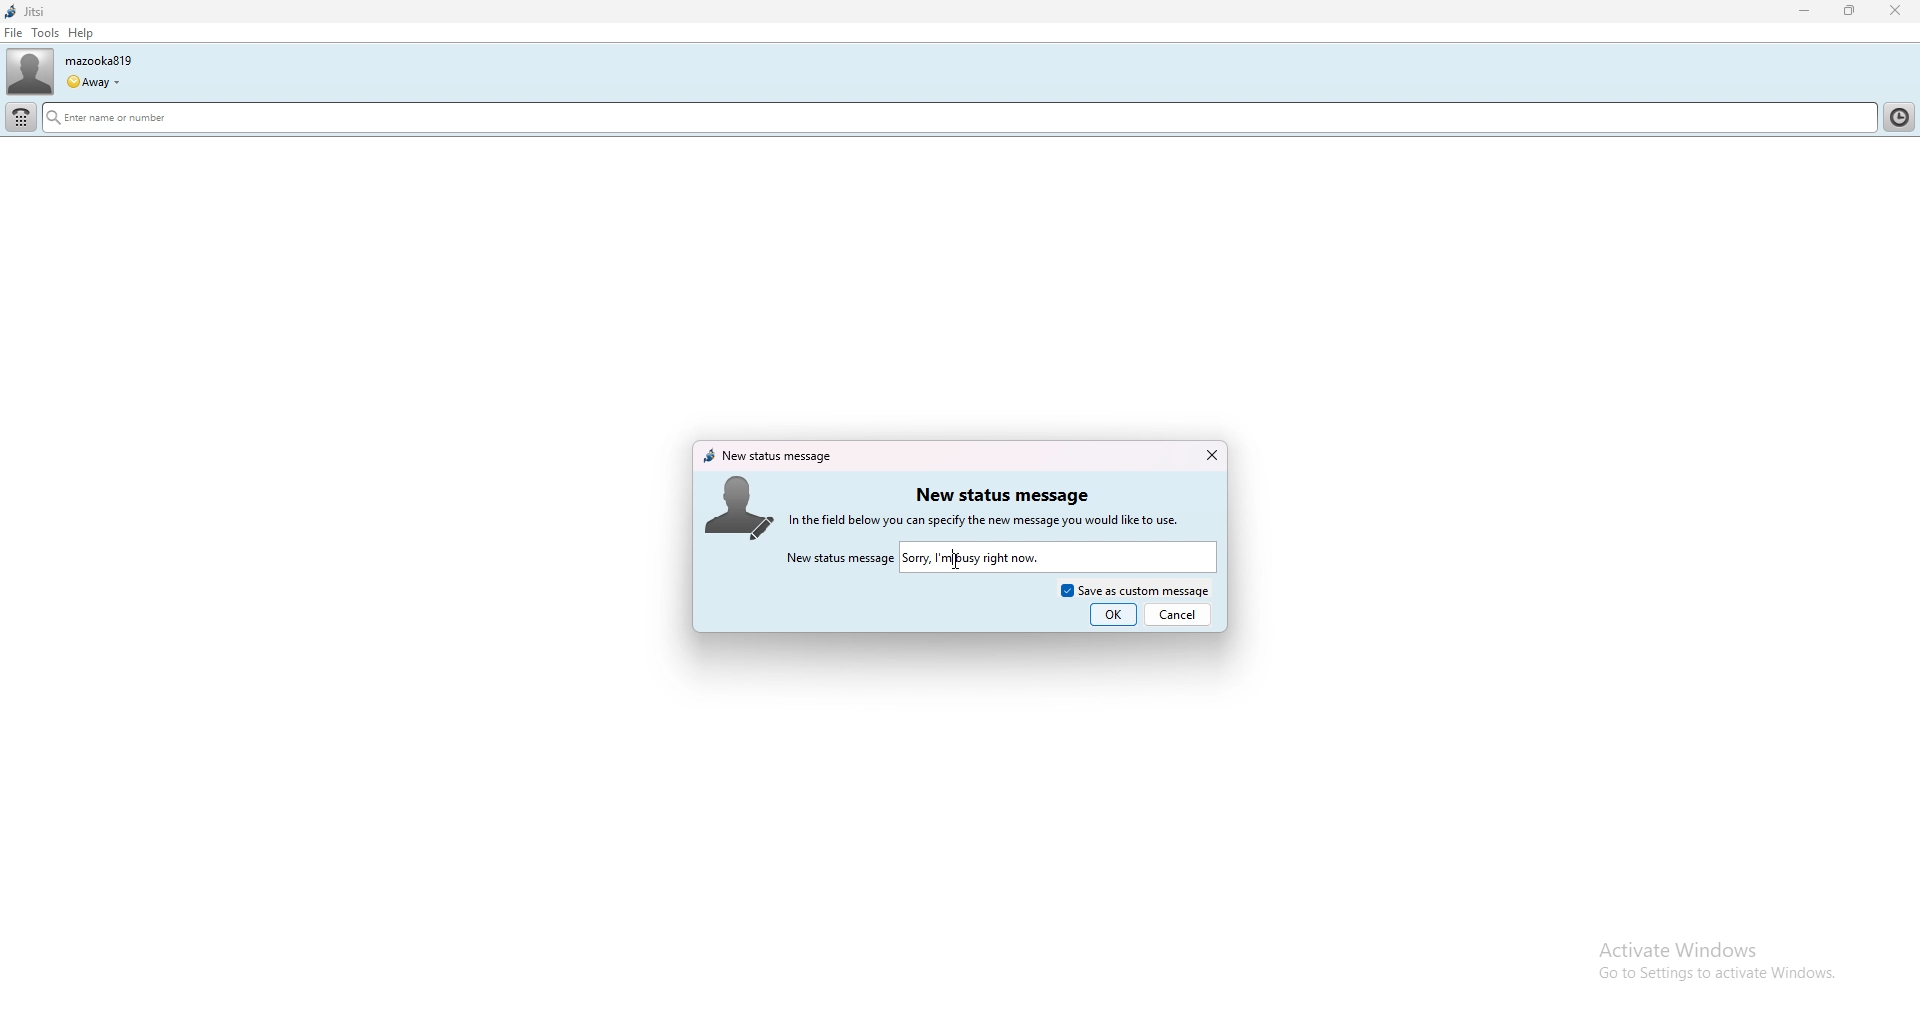  I want to click on input box, so click(1059, 557).